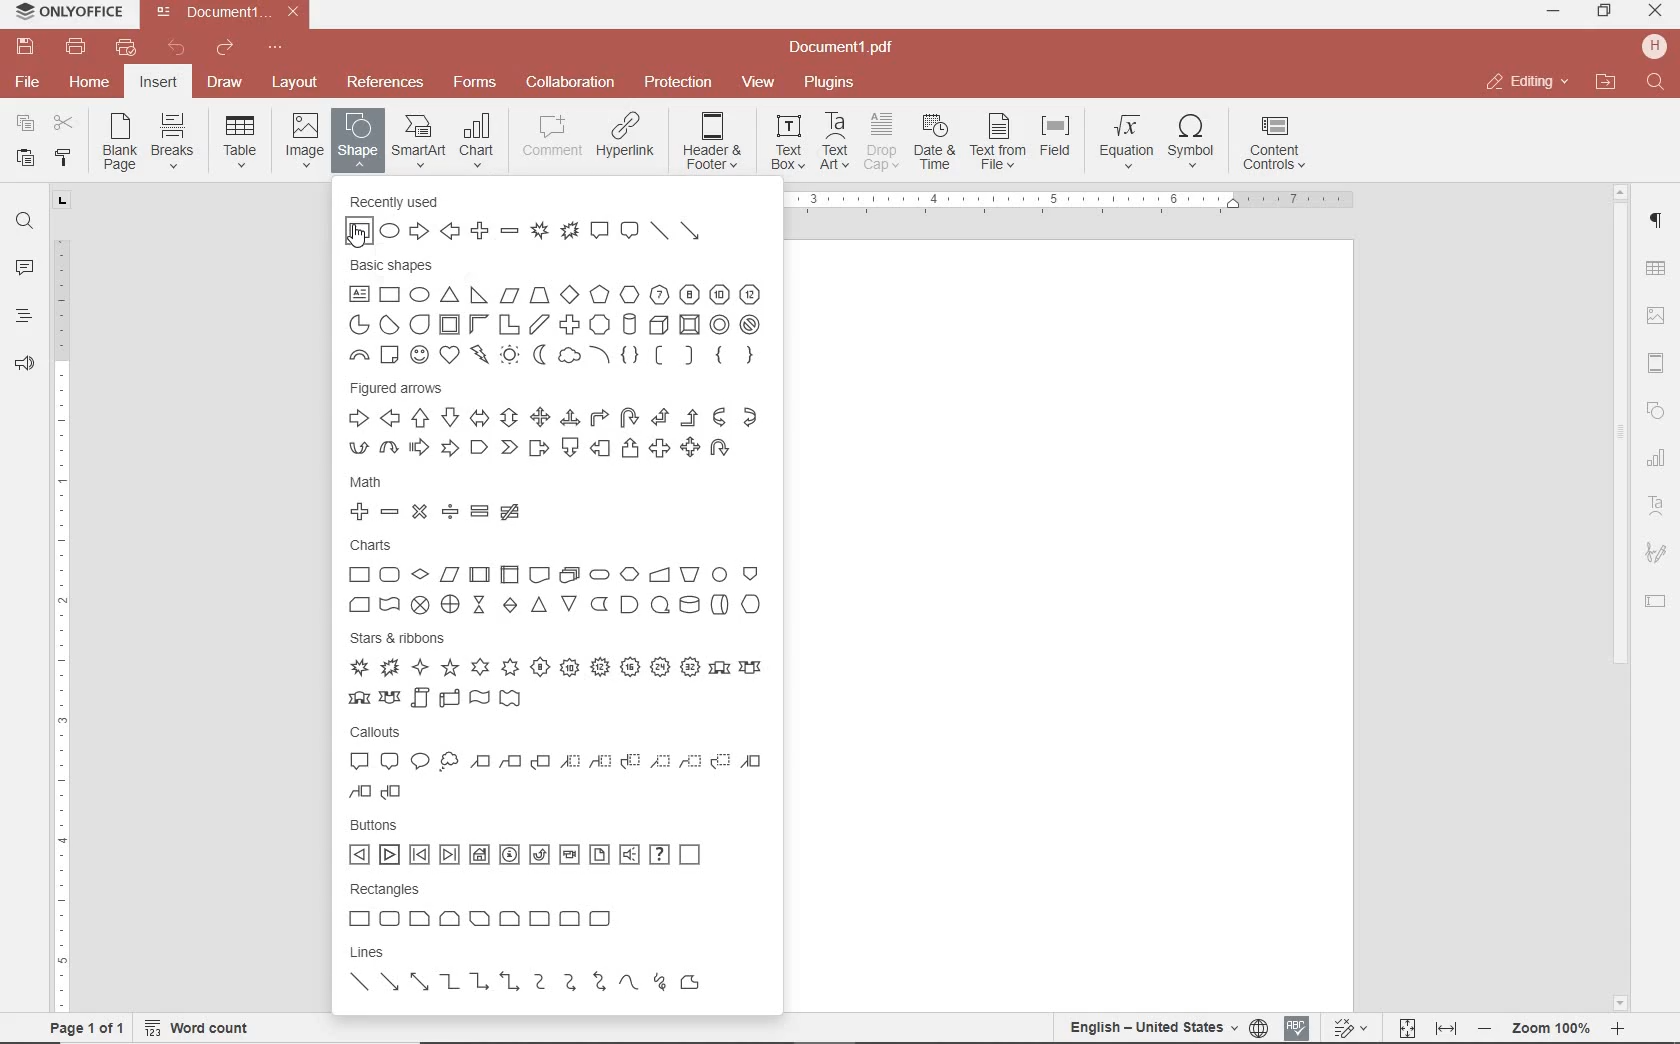  Describe the element at coordinates (355, 239) in the screenshot. I see `cursor` at that location.